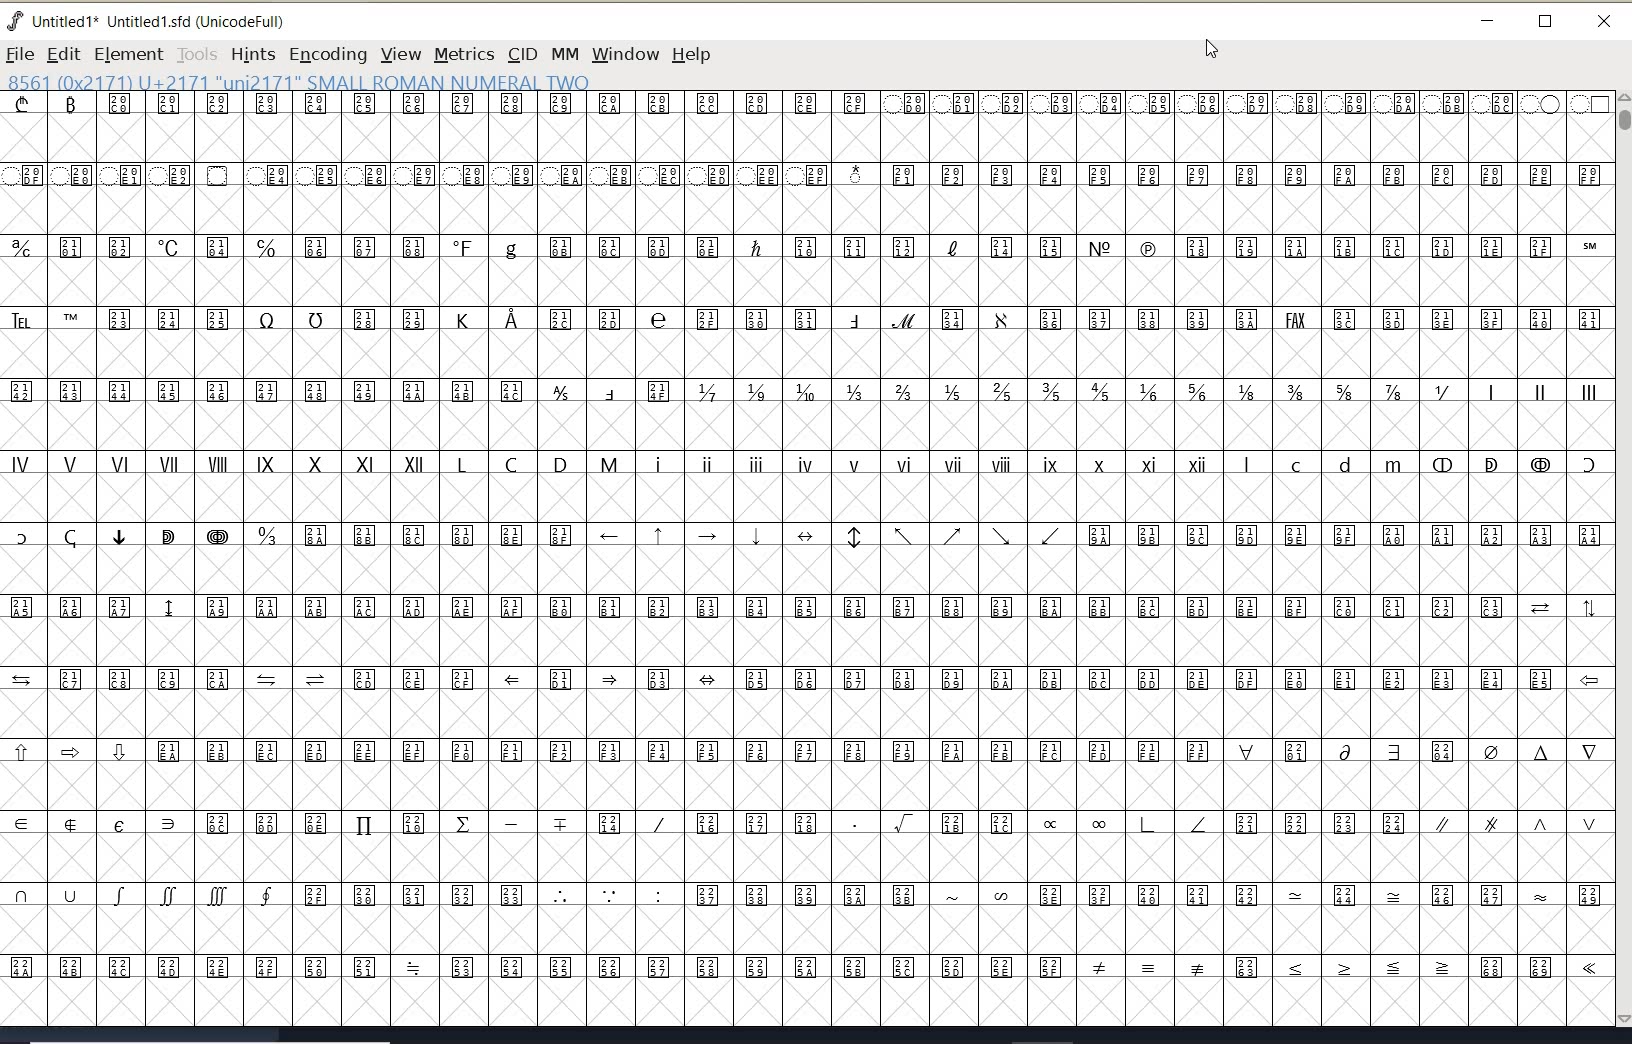 This screenshot has width=1632, height=1044. What do you see at coordinates (1488, 21) in the screenshot?
I see `minimize` at bounding box center [1488, 21].